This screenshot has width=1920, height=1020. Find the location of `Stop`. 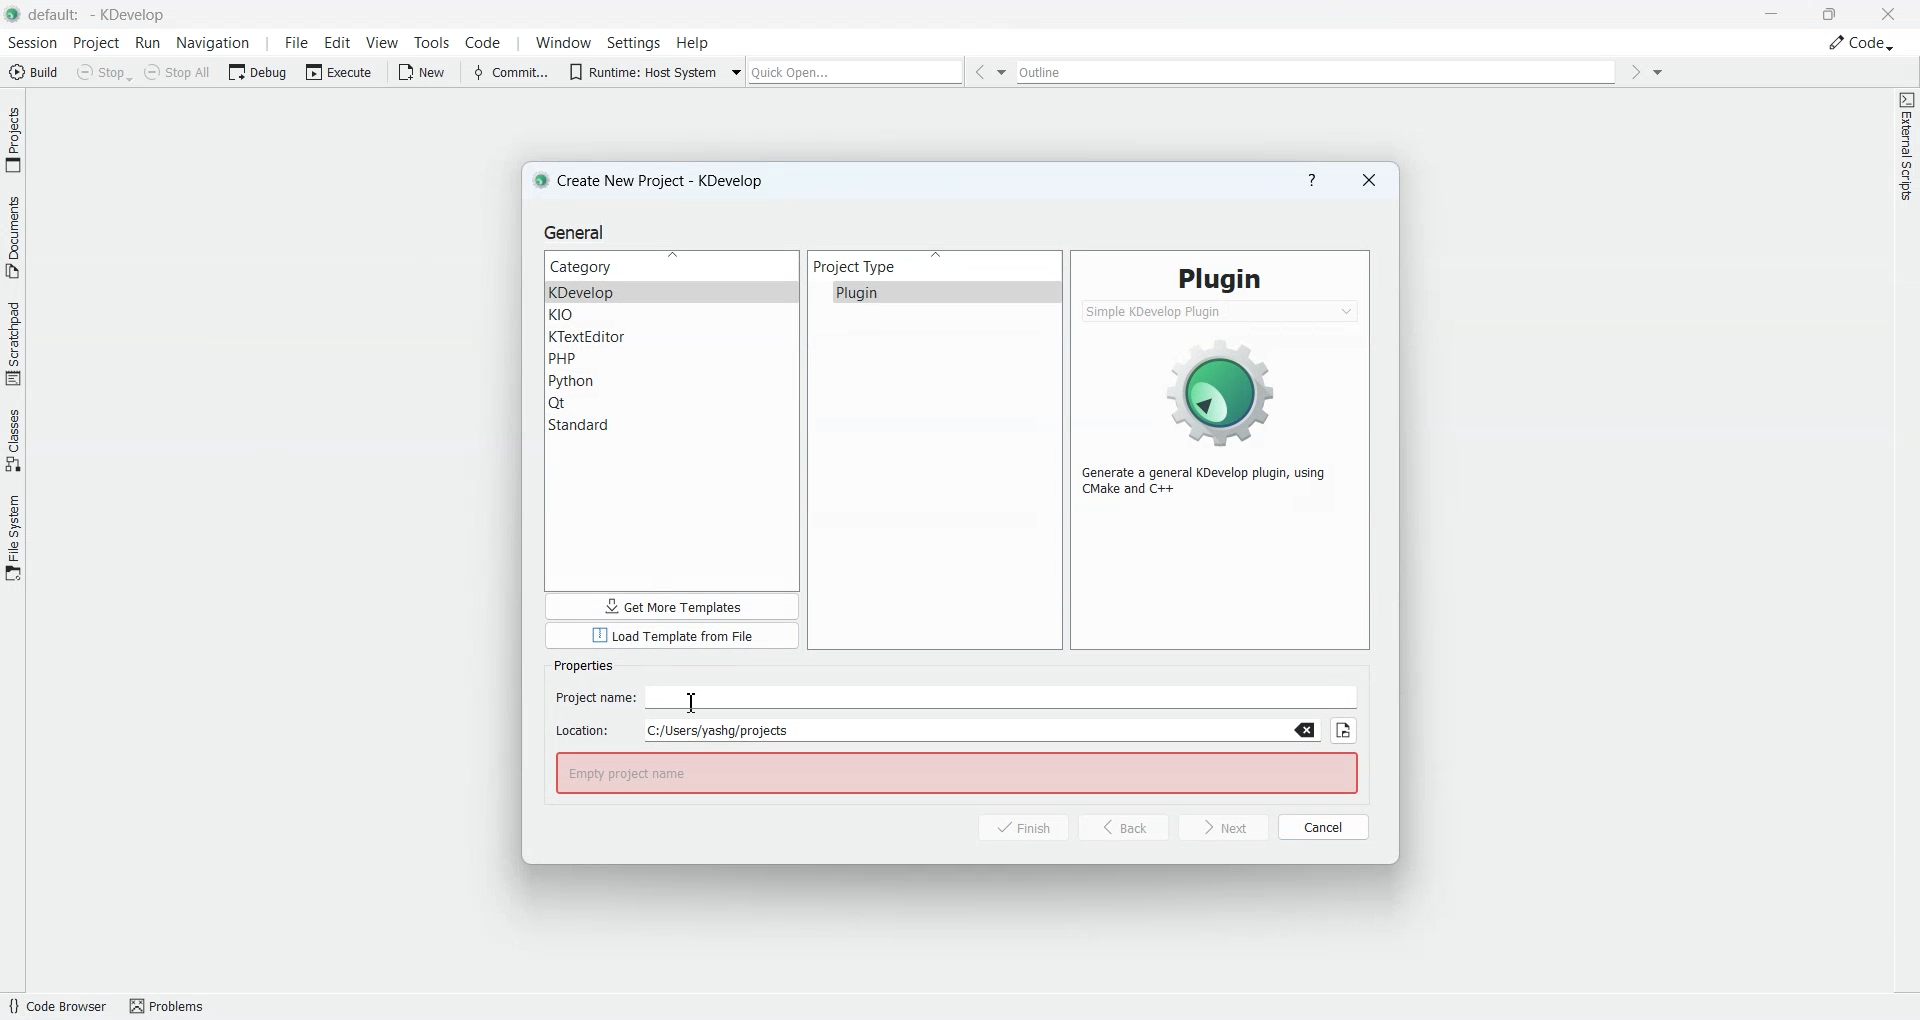

Stop is located at coordinates (104, 72).